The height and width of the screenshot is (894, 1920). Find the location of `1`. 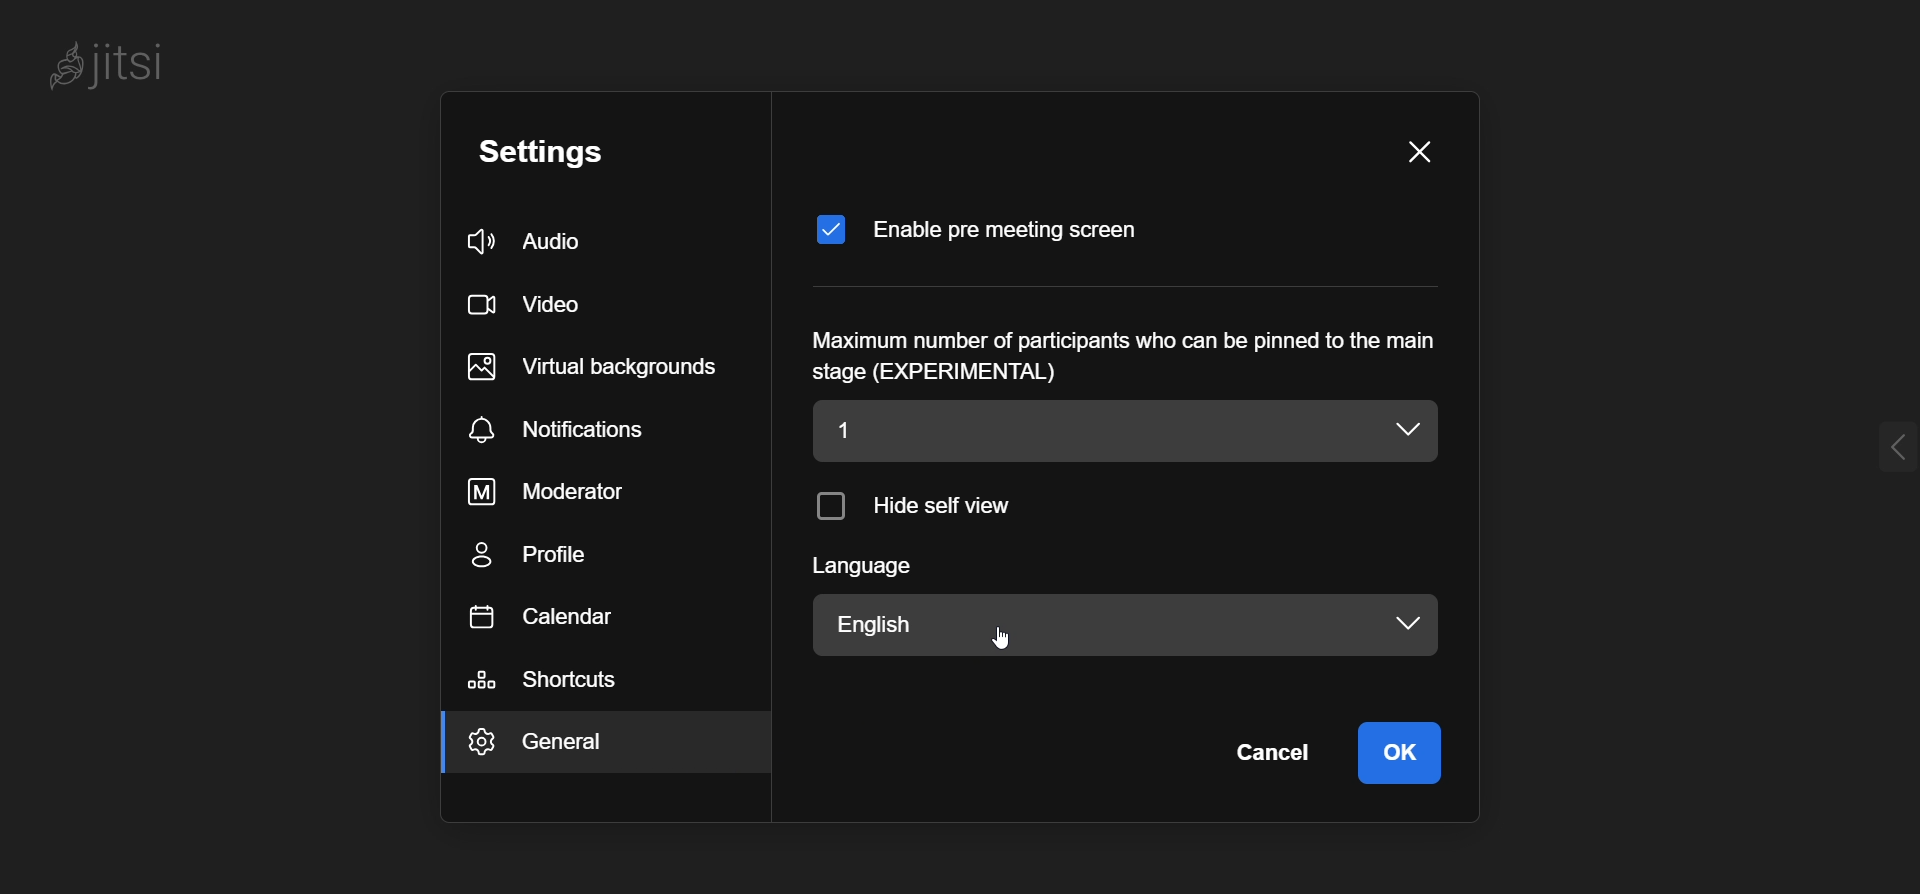

1 is located at coordinates (1073, 433).